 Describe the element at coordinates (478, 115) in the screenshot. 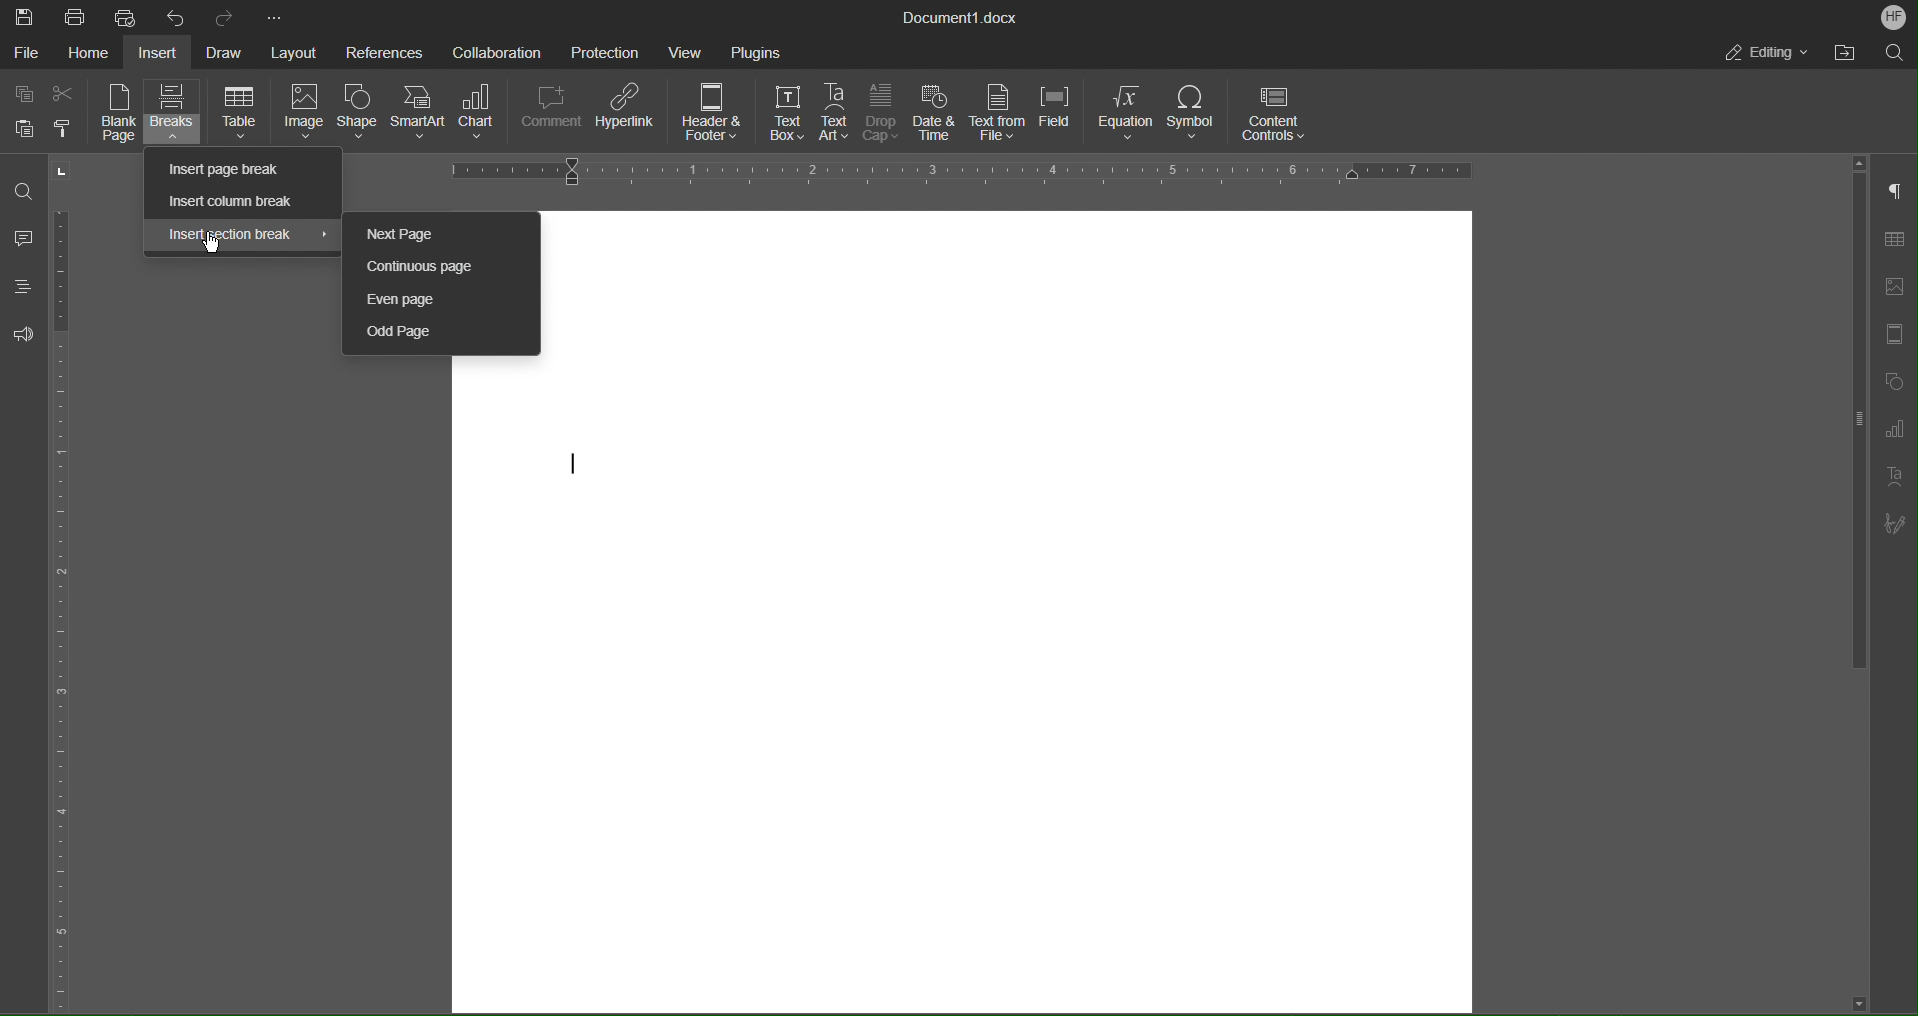

I see `Chart` at that location.